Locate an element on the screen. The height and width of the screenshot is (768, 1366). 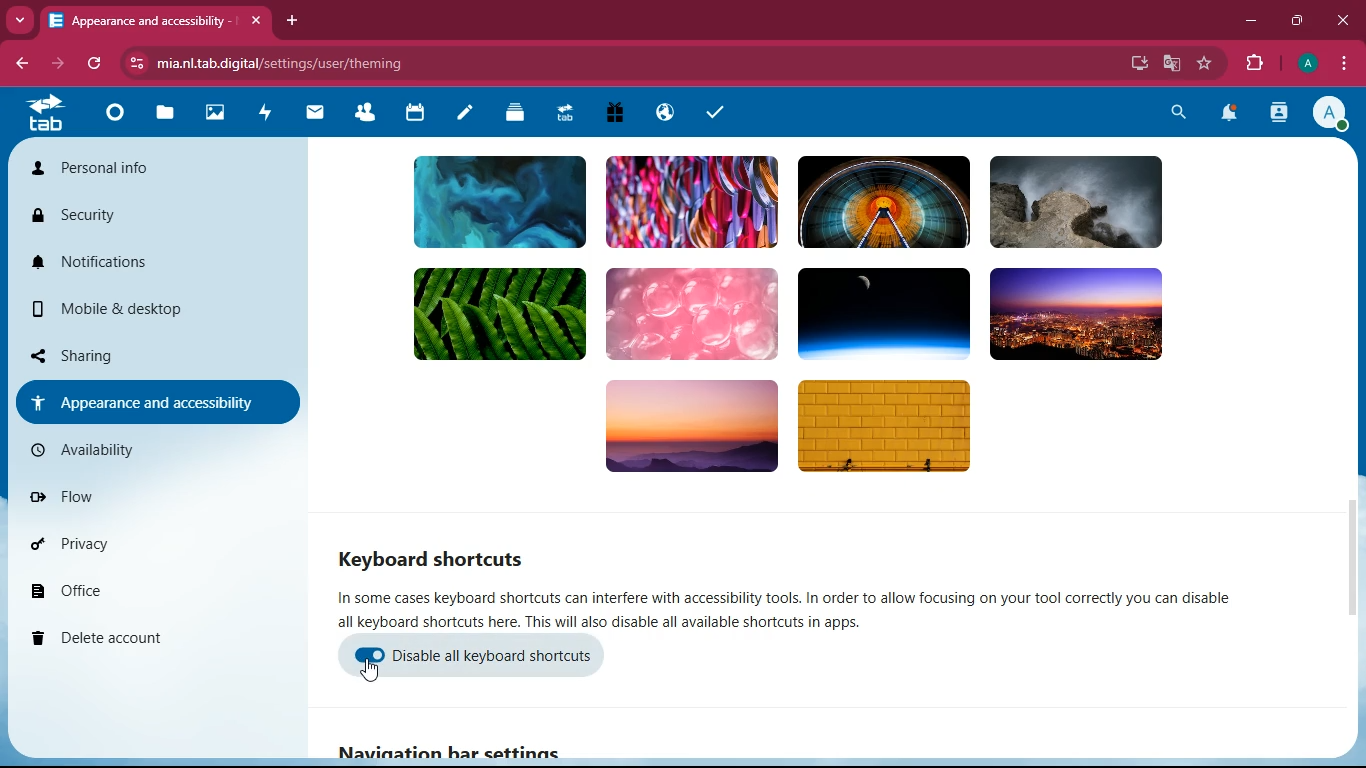
calendar is located at coordinates (416, 115).